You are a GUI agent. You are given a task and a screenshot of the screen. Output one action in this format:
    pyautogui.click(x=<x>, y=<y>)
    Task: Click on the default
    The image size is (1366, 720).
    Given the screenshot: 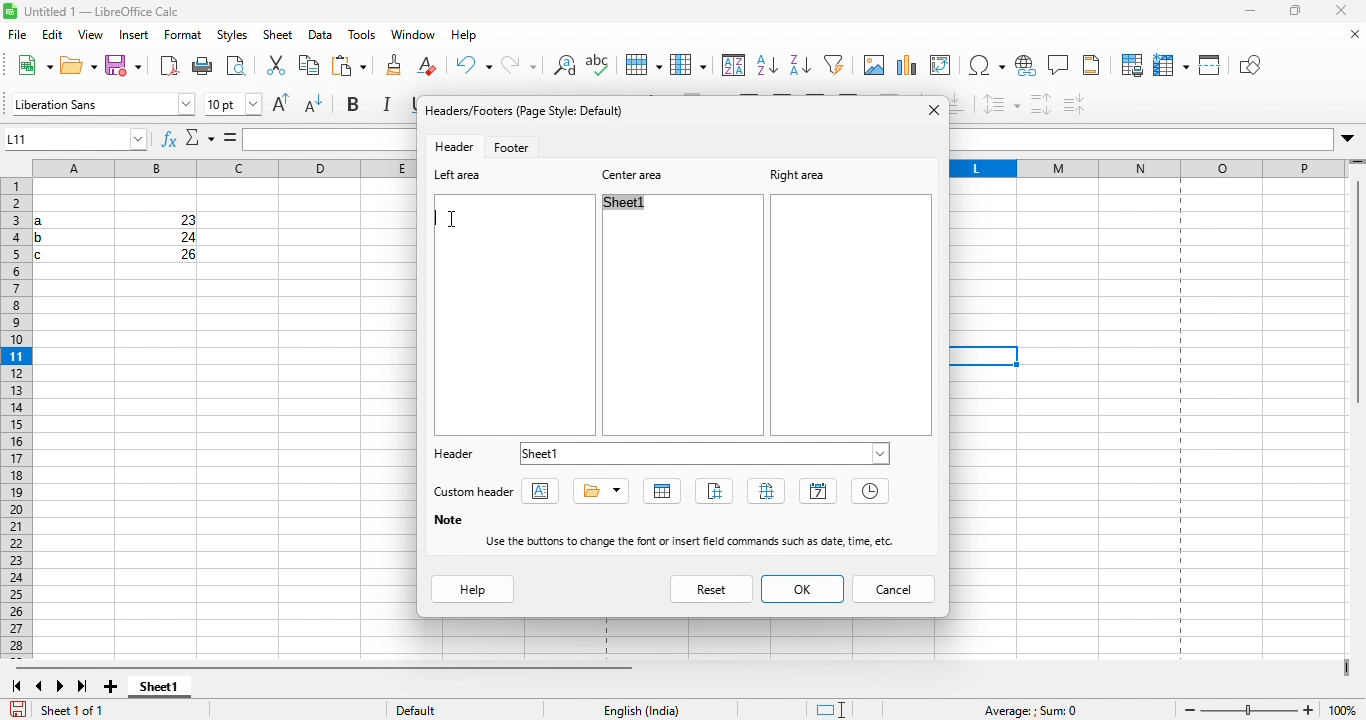 What is the action you would take?
    pyautogui.click(x=443, y=707)
    